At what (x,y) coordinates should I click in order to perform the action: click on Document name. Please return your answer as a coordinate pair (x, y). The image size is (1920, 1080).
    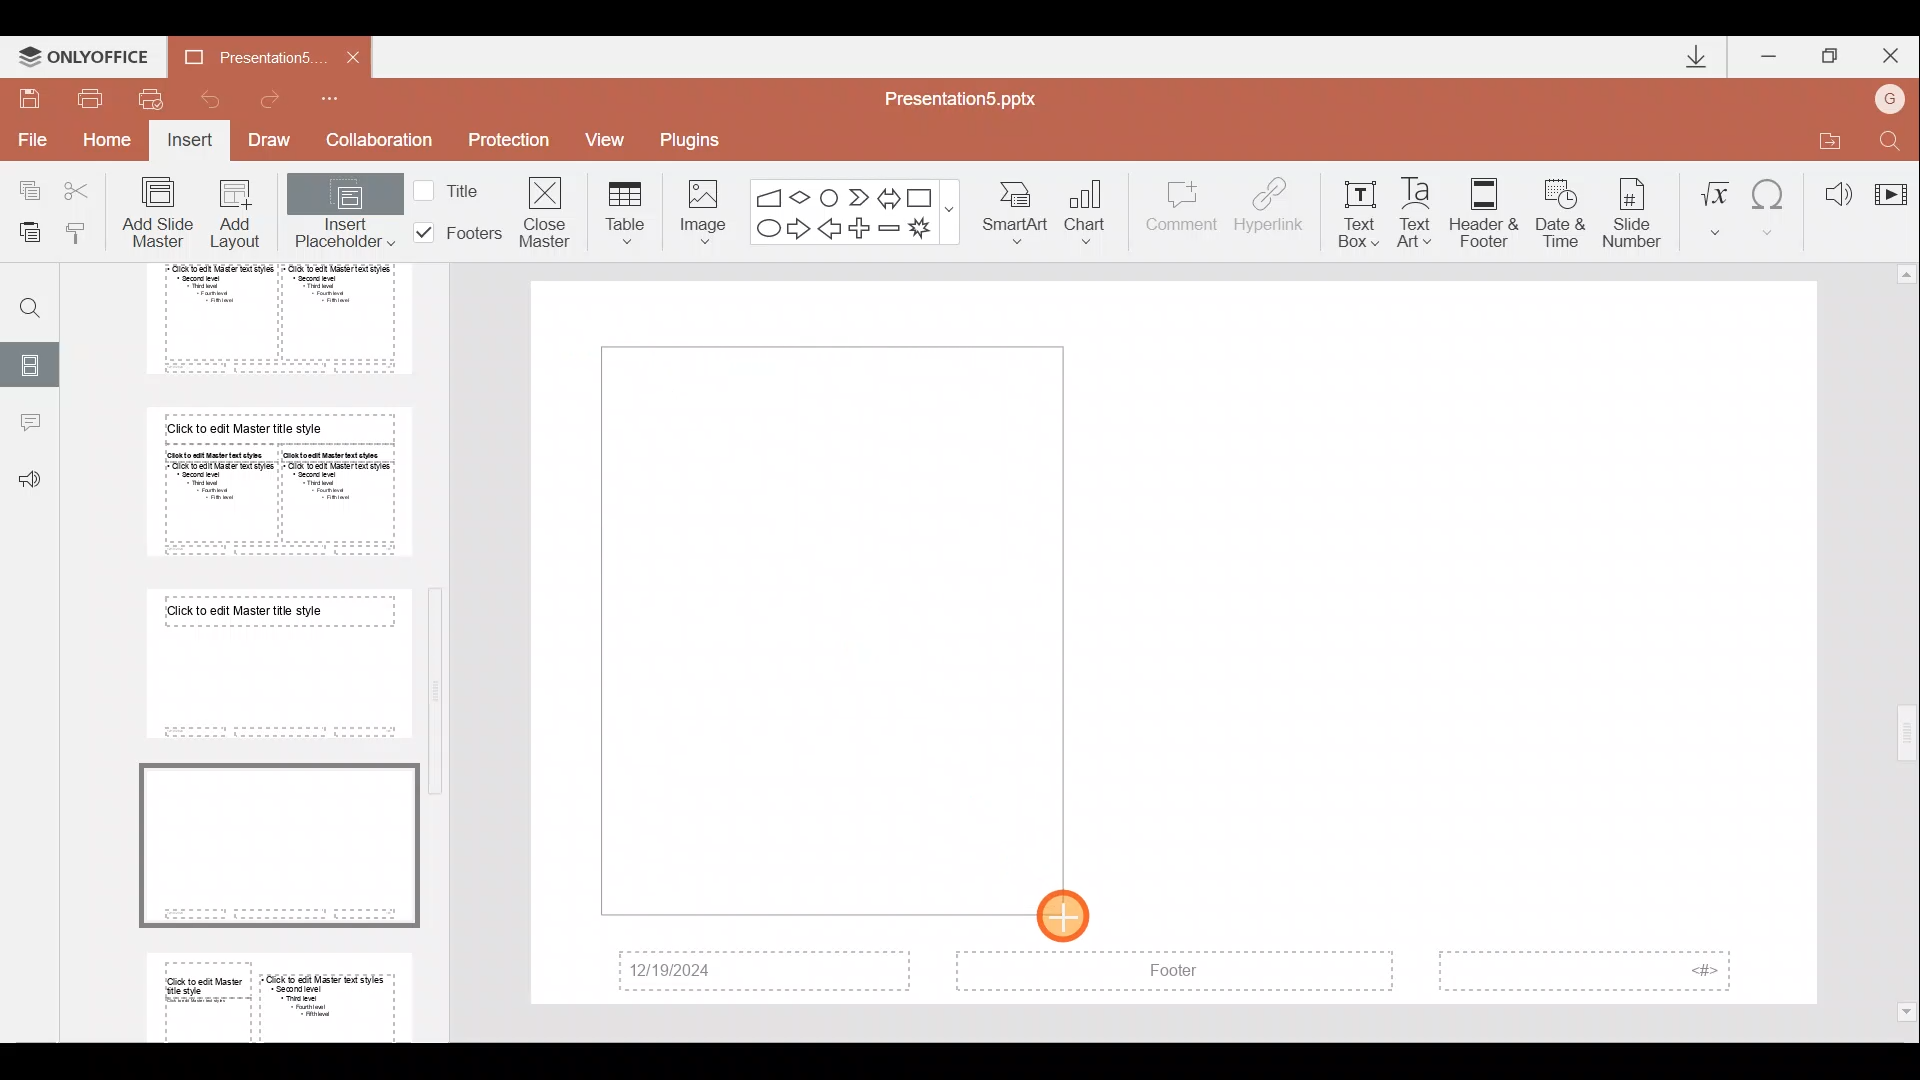
    Looking at the image, I should click on (972, 97).